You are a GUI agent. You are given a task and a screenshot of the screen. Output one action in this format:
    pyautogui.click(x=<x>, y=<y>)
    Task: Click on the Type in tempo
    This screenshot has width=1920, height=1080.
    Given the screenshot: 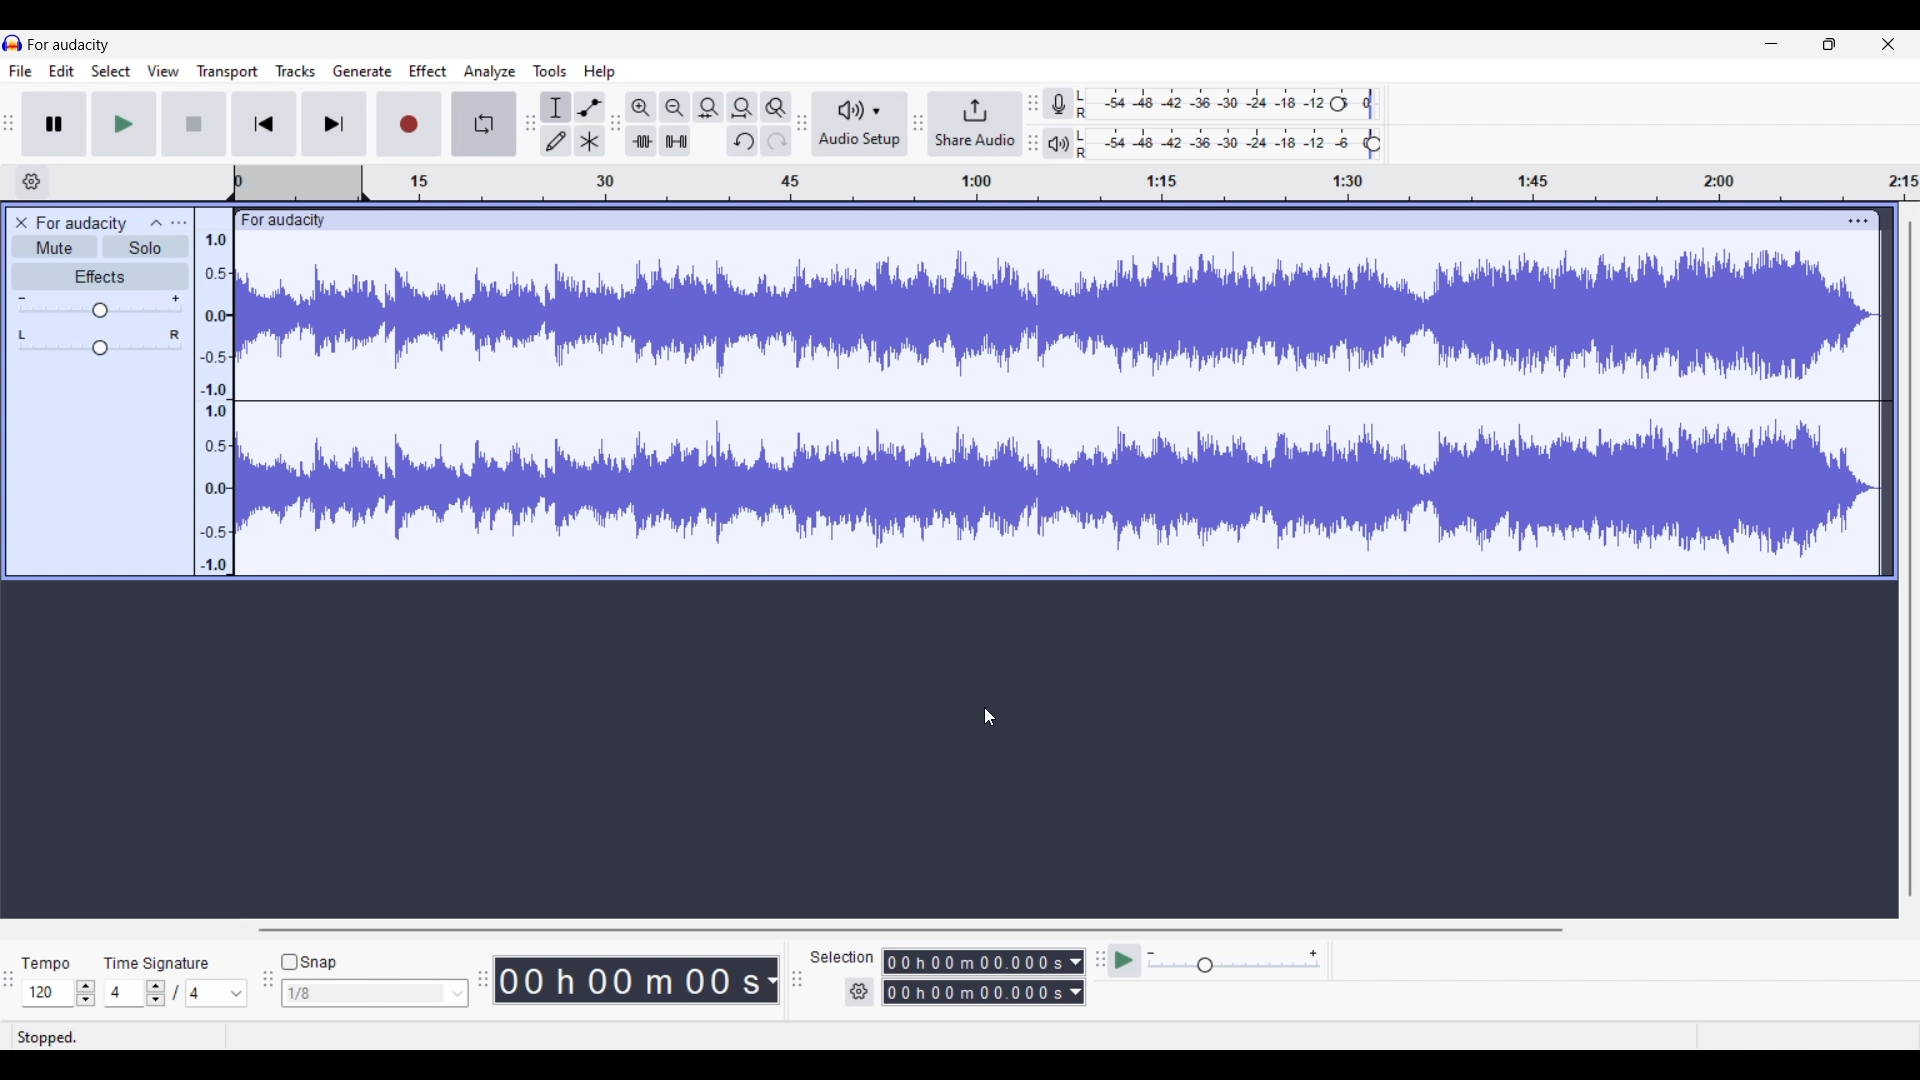 What is the action you would take?
    pyautogui.click(x=49, y=994)
    